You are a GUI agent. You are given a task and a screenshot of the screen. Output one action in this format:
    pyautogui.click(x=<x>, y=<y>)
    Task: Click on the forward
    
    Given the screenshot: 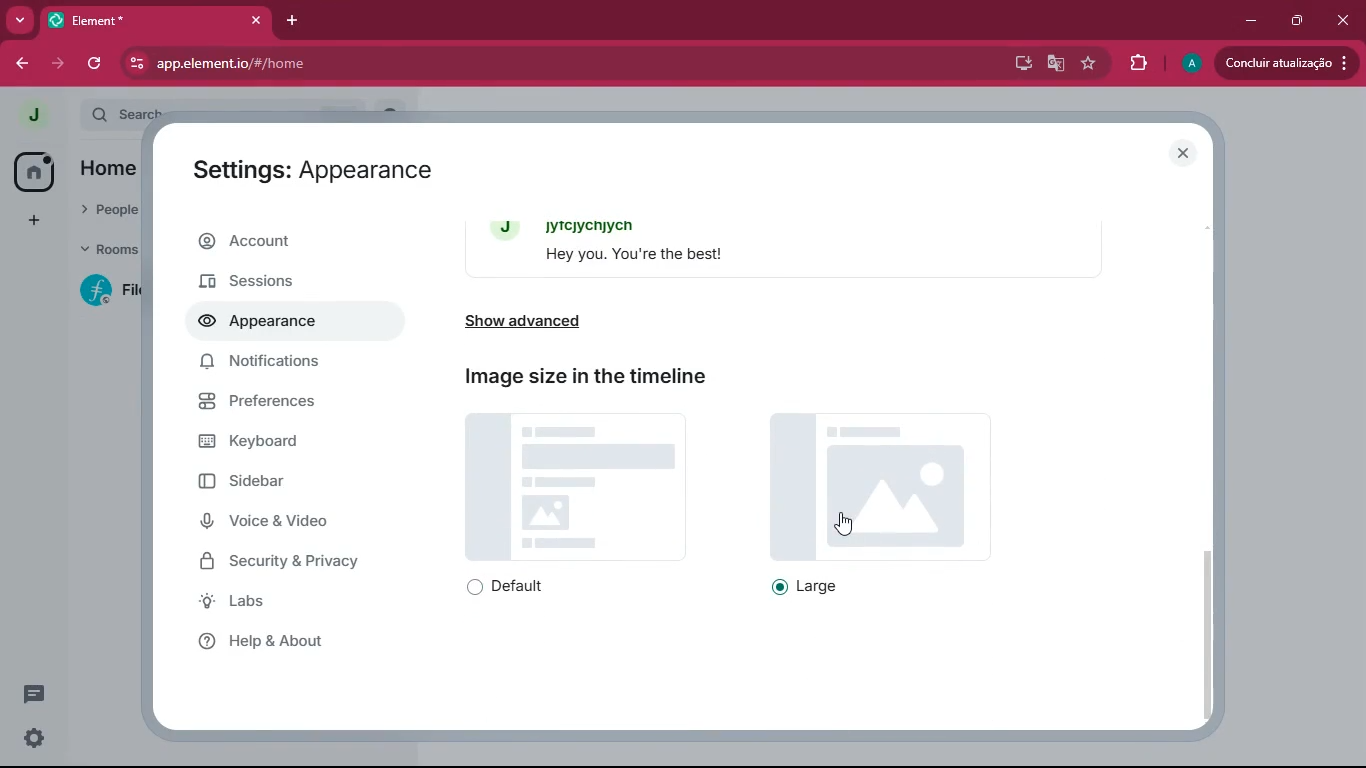 What is the action you would take?
    pyautogui.click(x=61, y=64)
    